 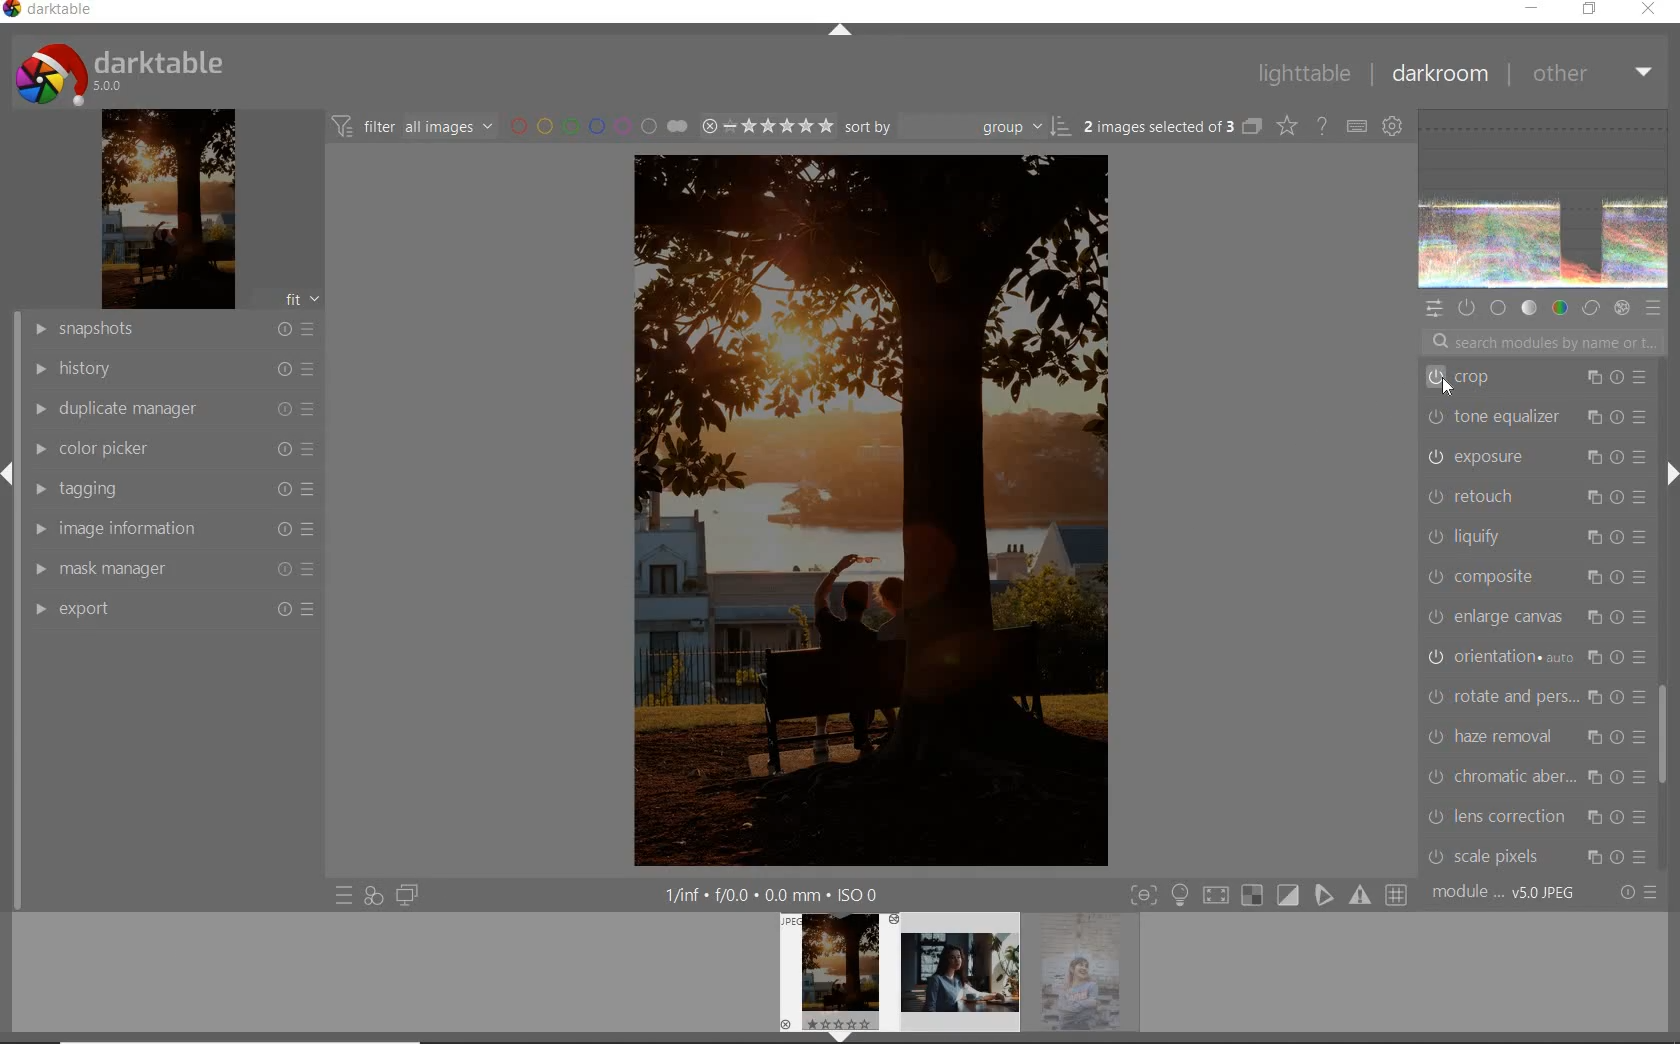 I want to click on selected image, so click(x=870, y=508).